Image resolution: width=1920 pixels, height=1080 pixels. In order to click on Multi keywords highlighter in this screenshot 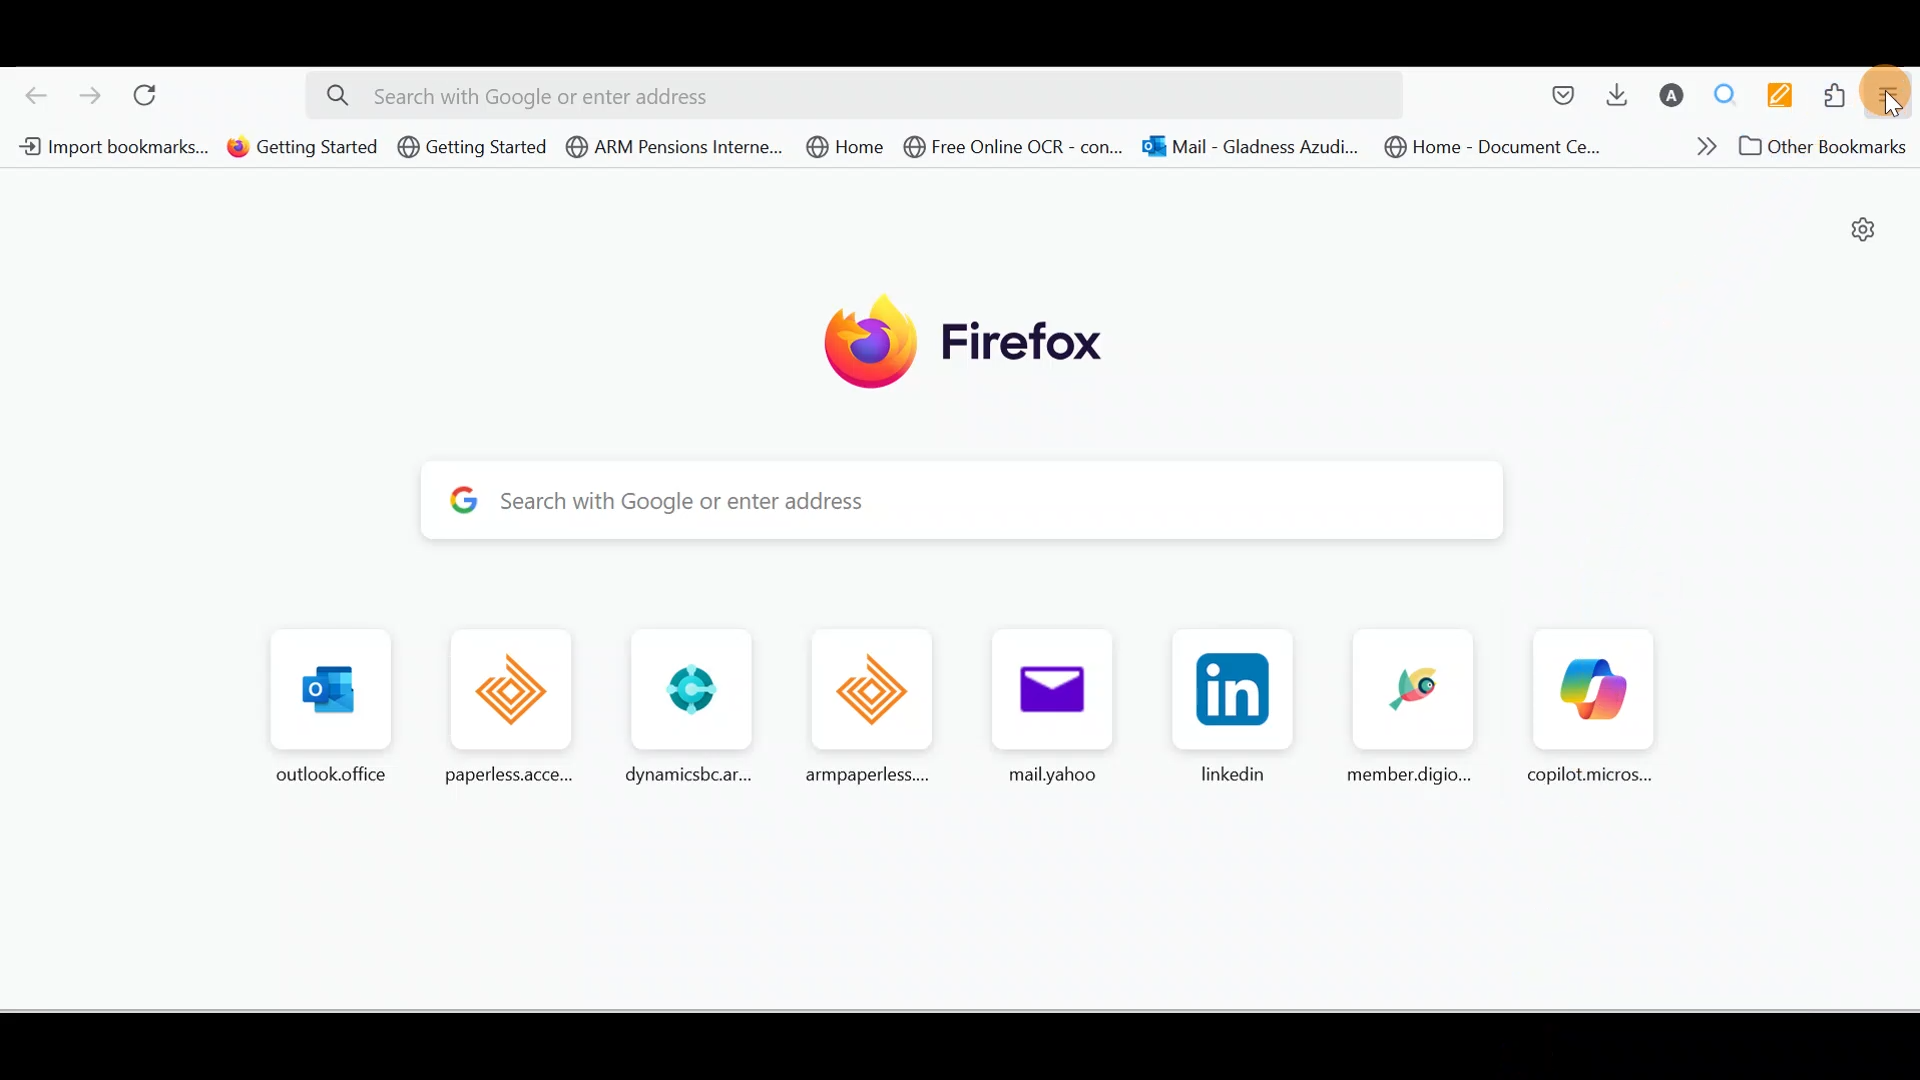, I will do `click(1775, 96)`.